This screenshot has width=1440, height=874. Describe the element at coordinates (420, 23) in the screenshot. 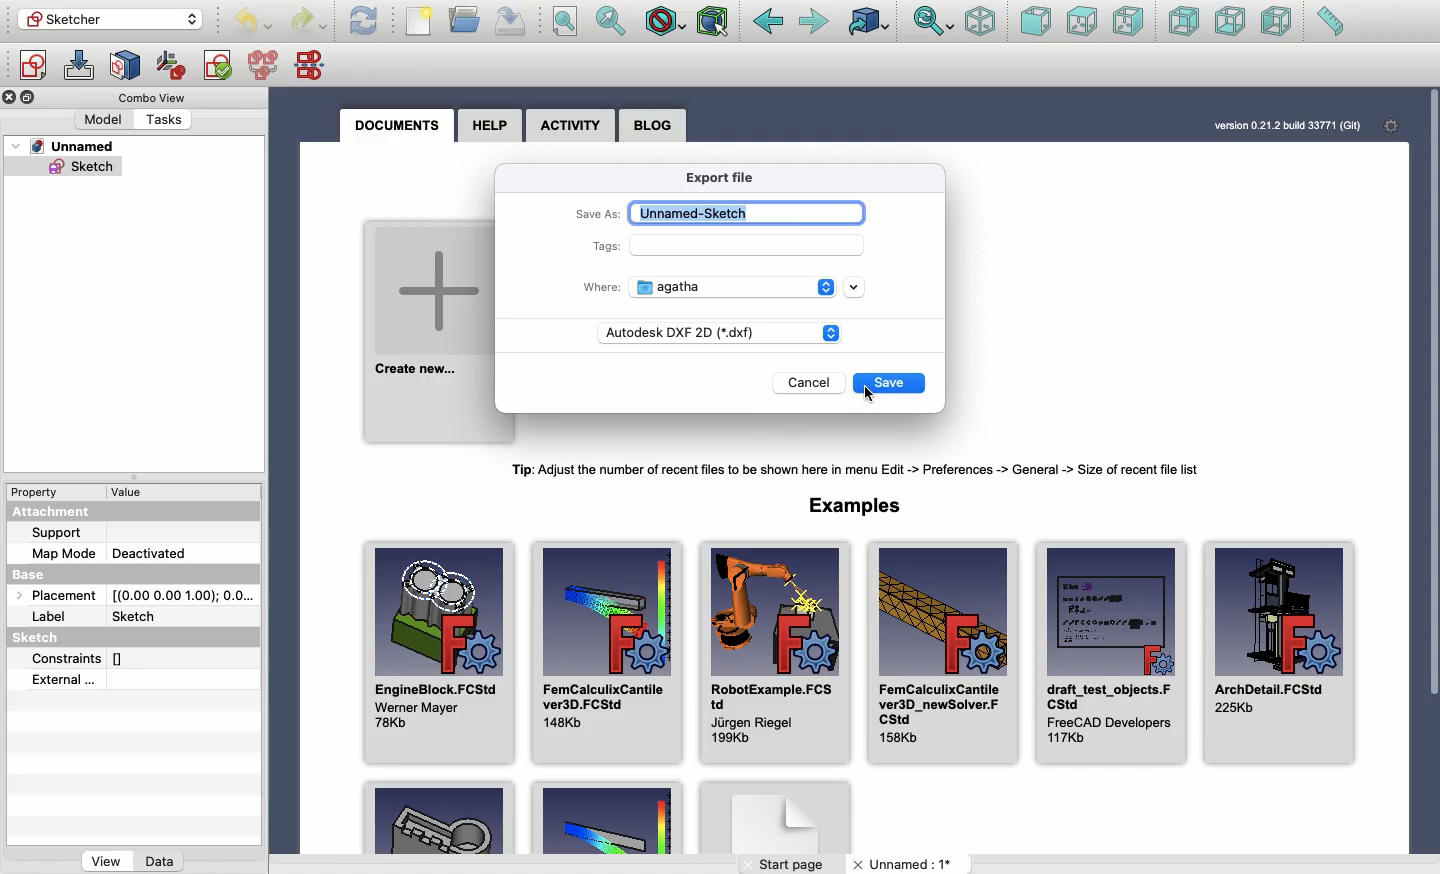

I see `File` at that location.